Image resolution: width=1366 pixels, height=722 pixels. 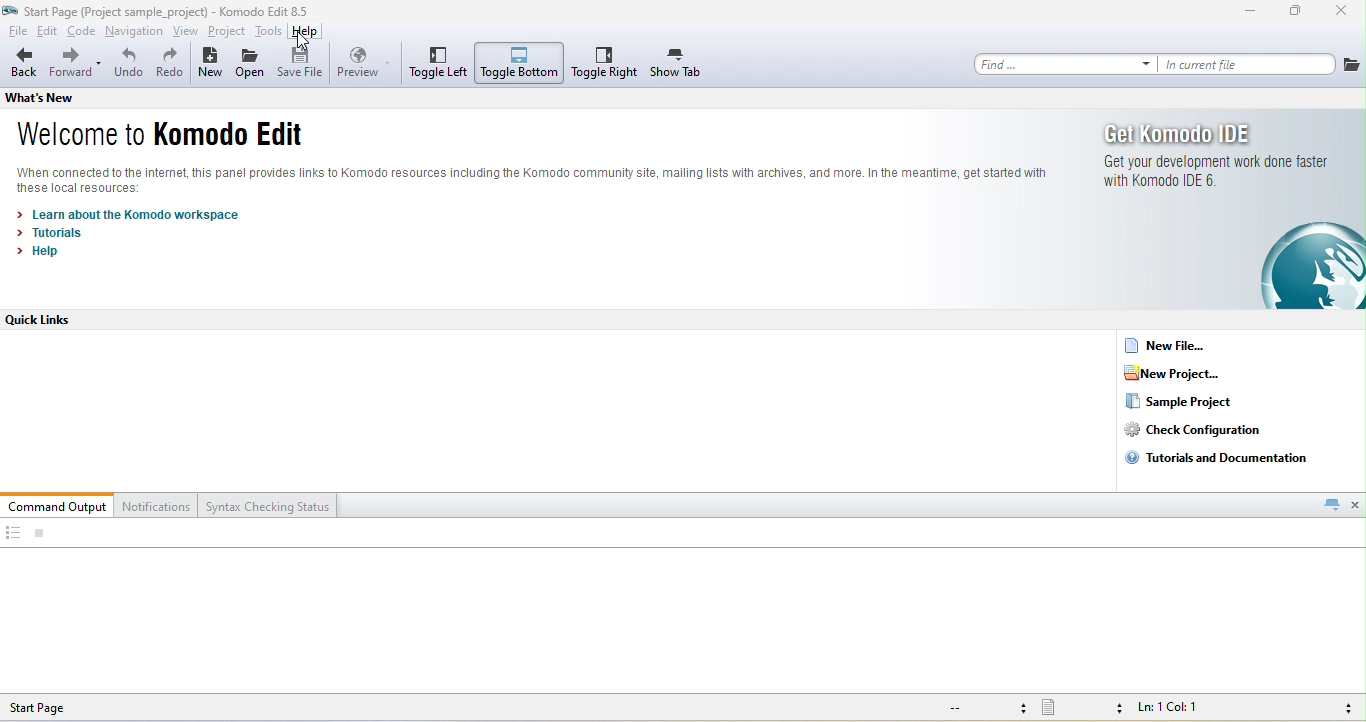 What do you see at coordinates (49, 320) in the screenshot?
I see `quick links` at bounding box center [49, 320].